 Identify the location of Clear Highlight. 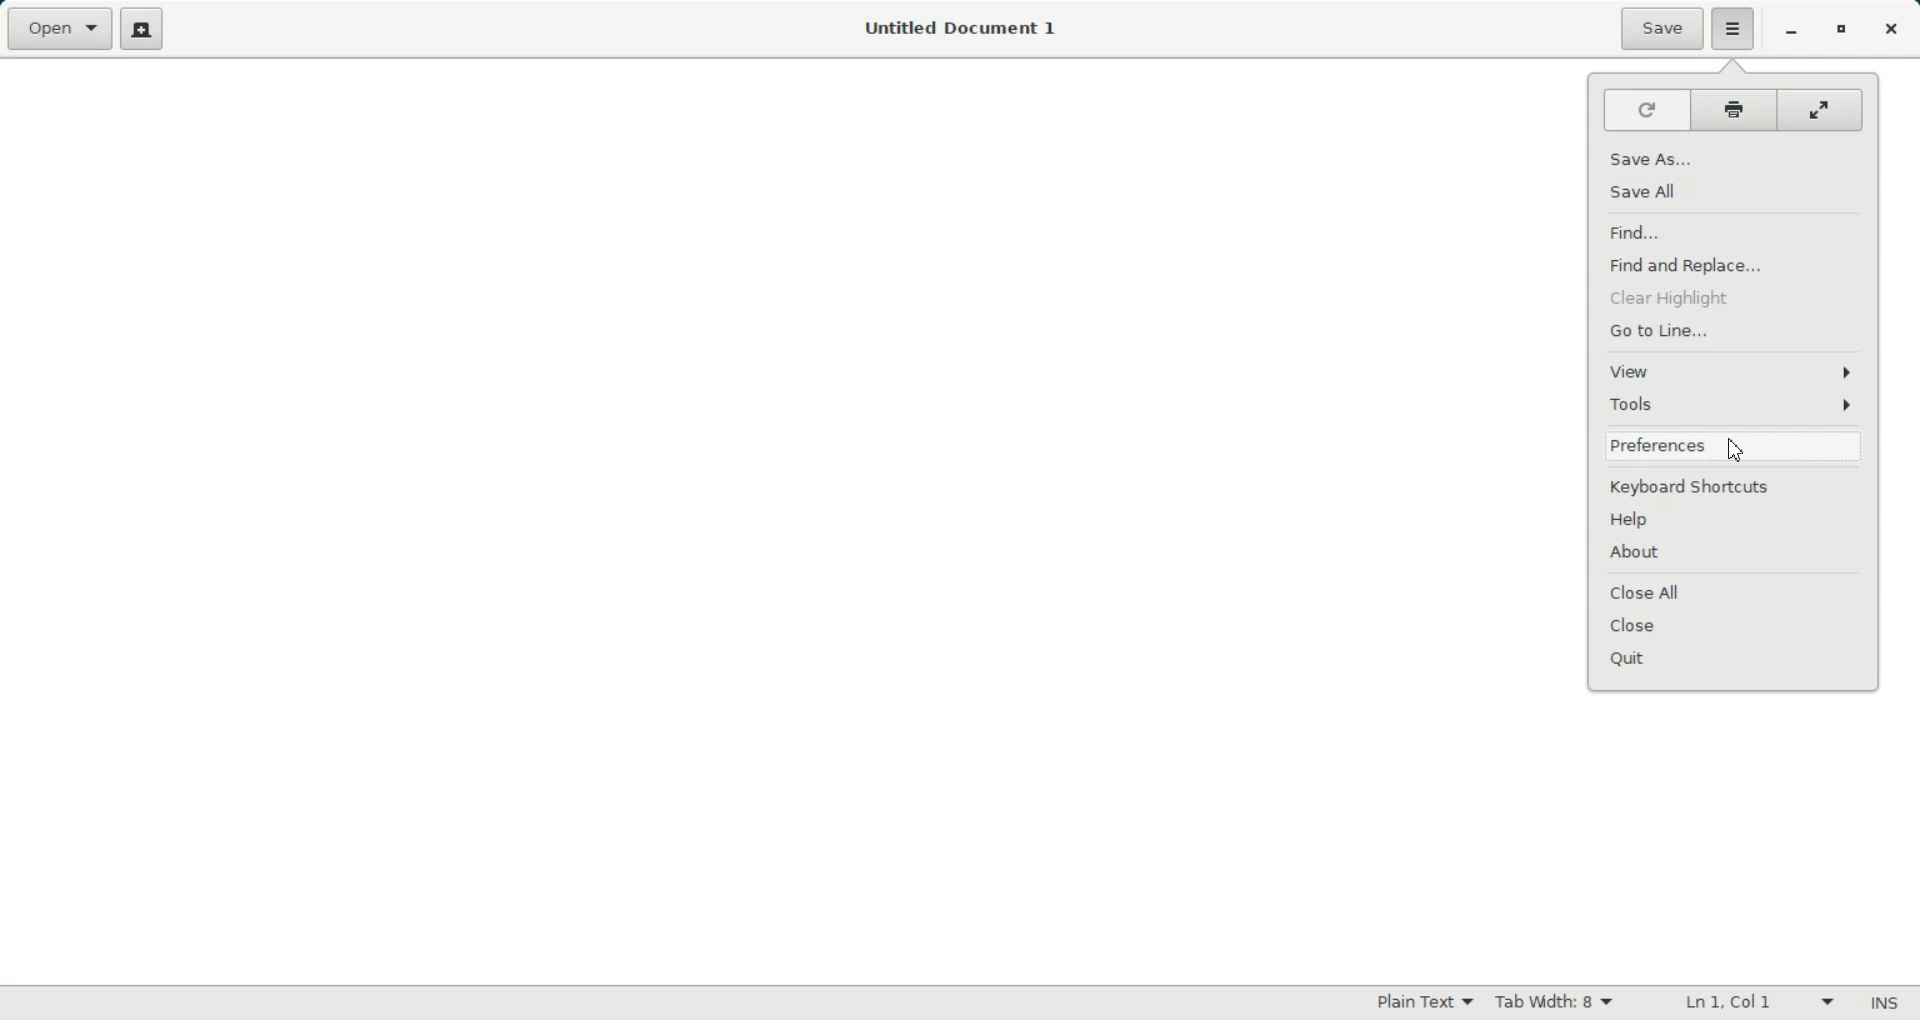
(1735, 295).